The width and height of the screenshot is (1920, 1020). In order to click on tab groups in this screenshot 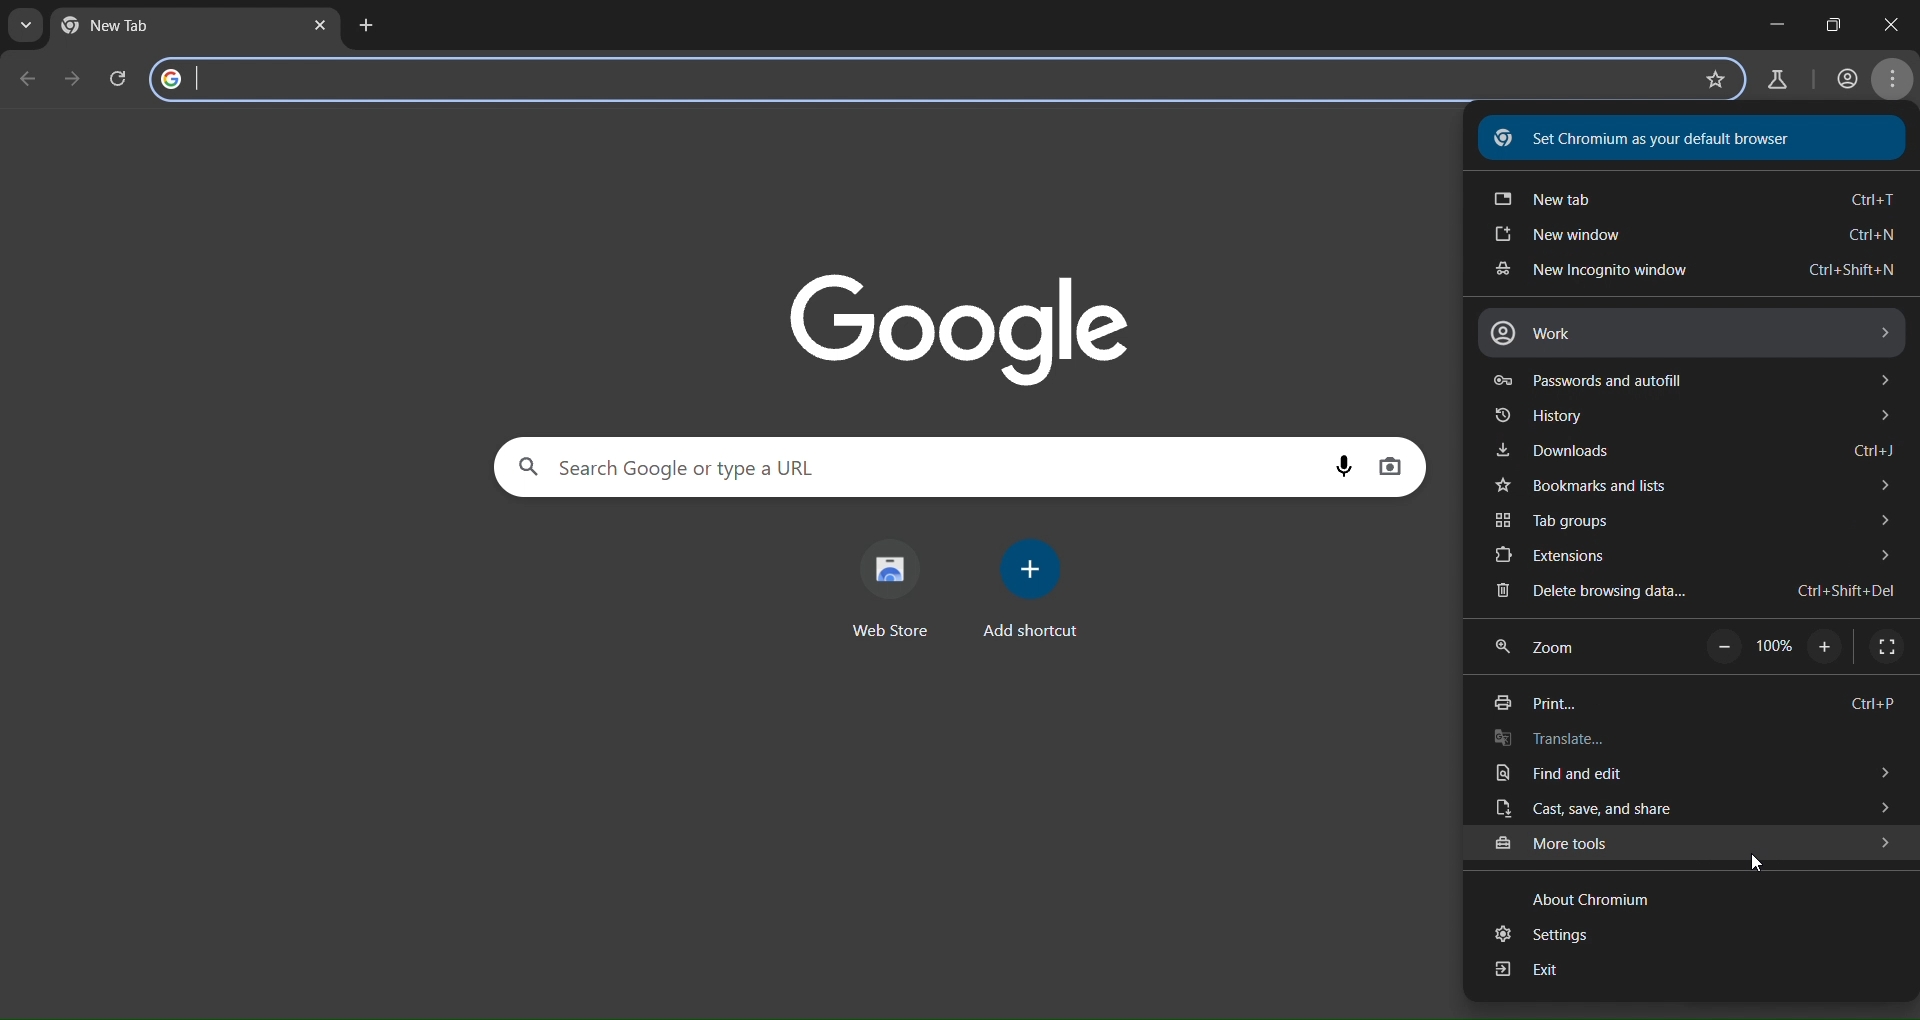, I will do `click(1701, 523)`.